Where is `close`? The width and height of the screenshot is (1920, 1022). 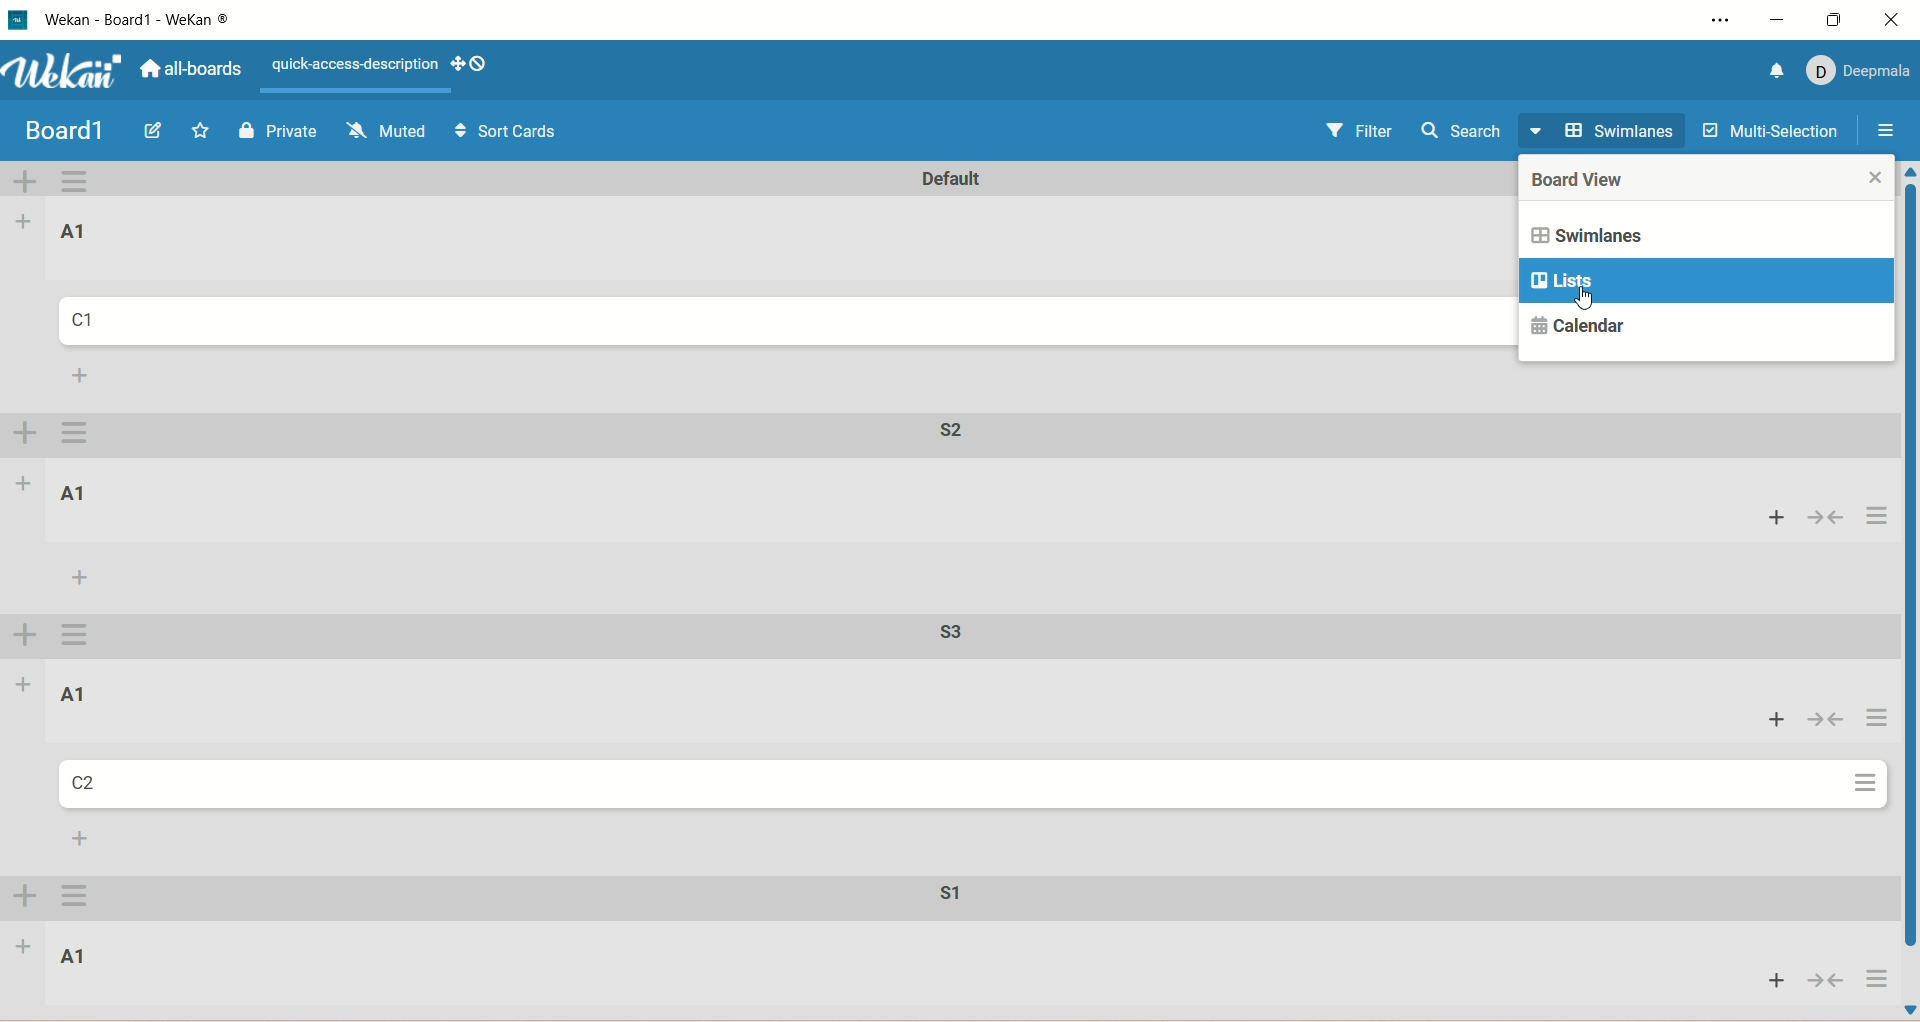 close is located at coordinates (1873, 183).